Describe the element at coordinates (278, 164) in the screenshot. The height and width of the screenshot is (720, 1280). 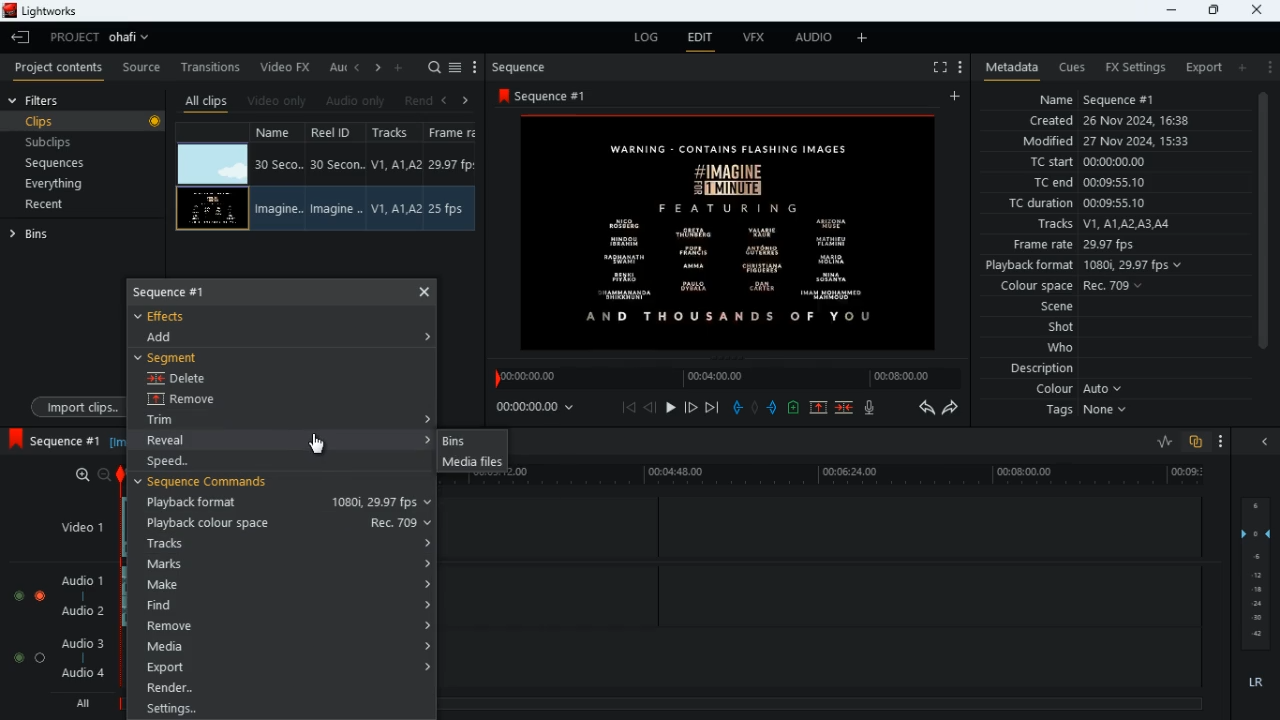
I see `Name` at that location.